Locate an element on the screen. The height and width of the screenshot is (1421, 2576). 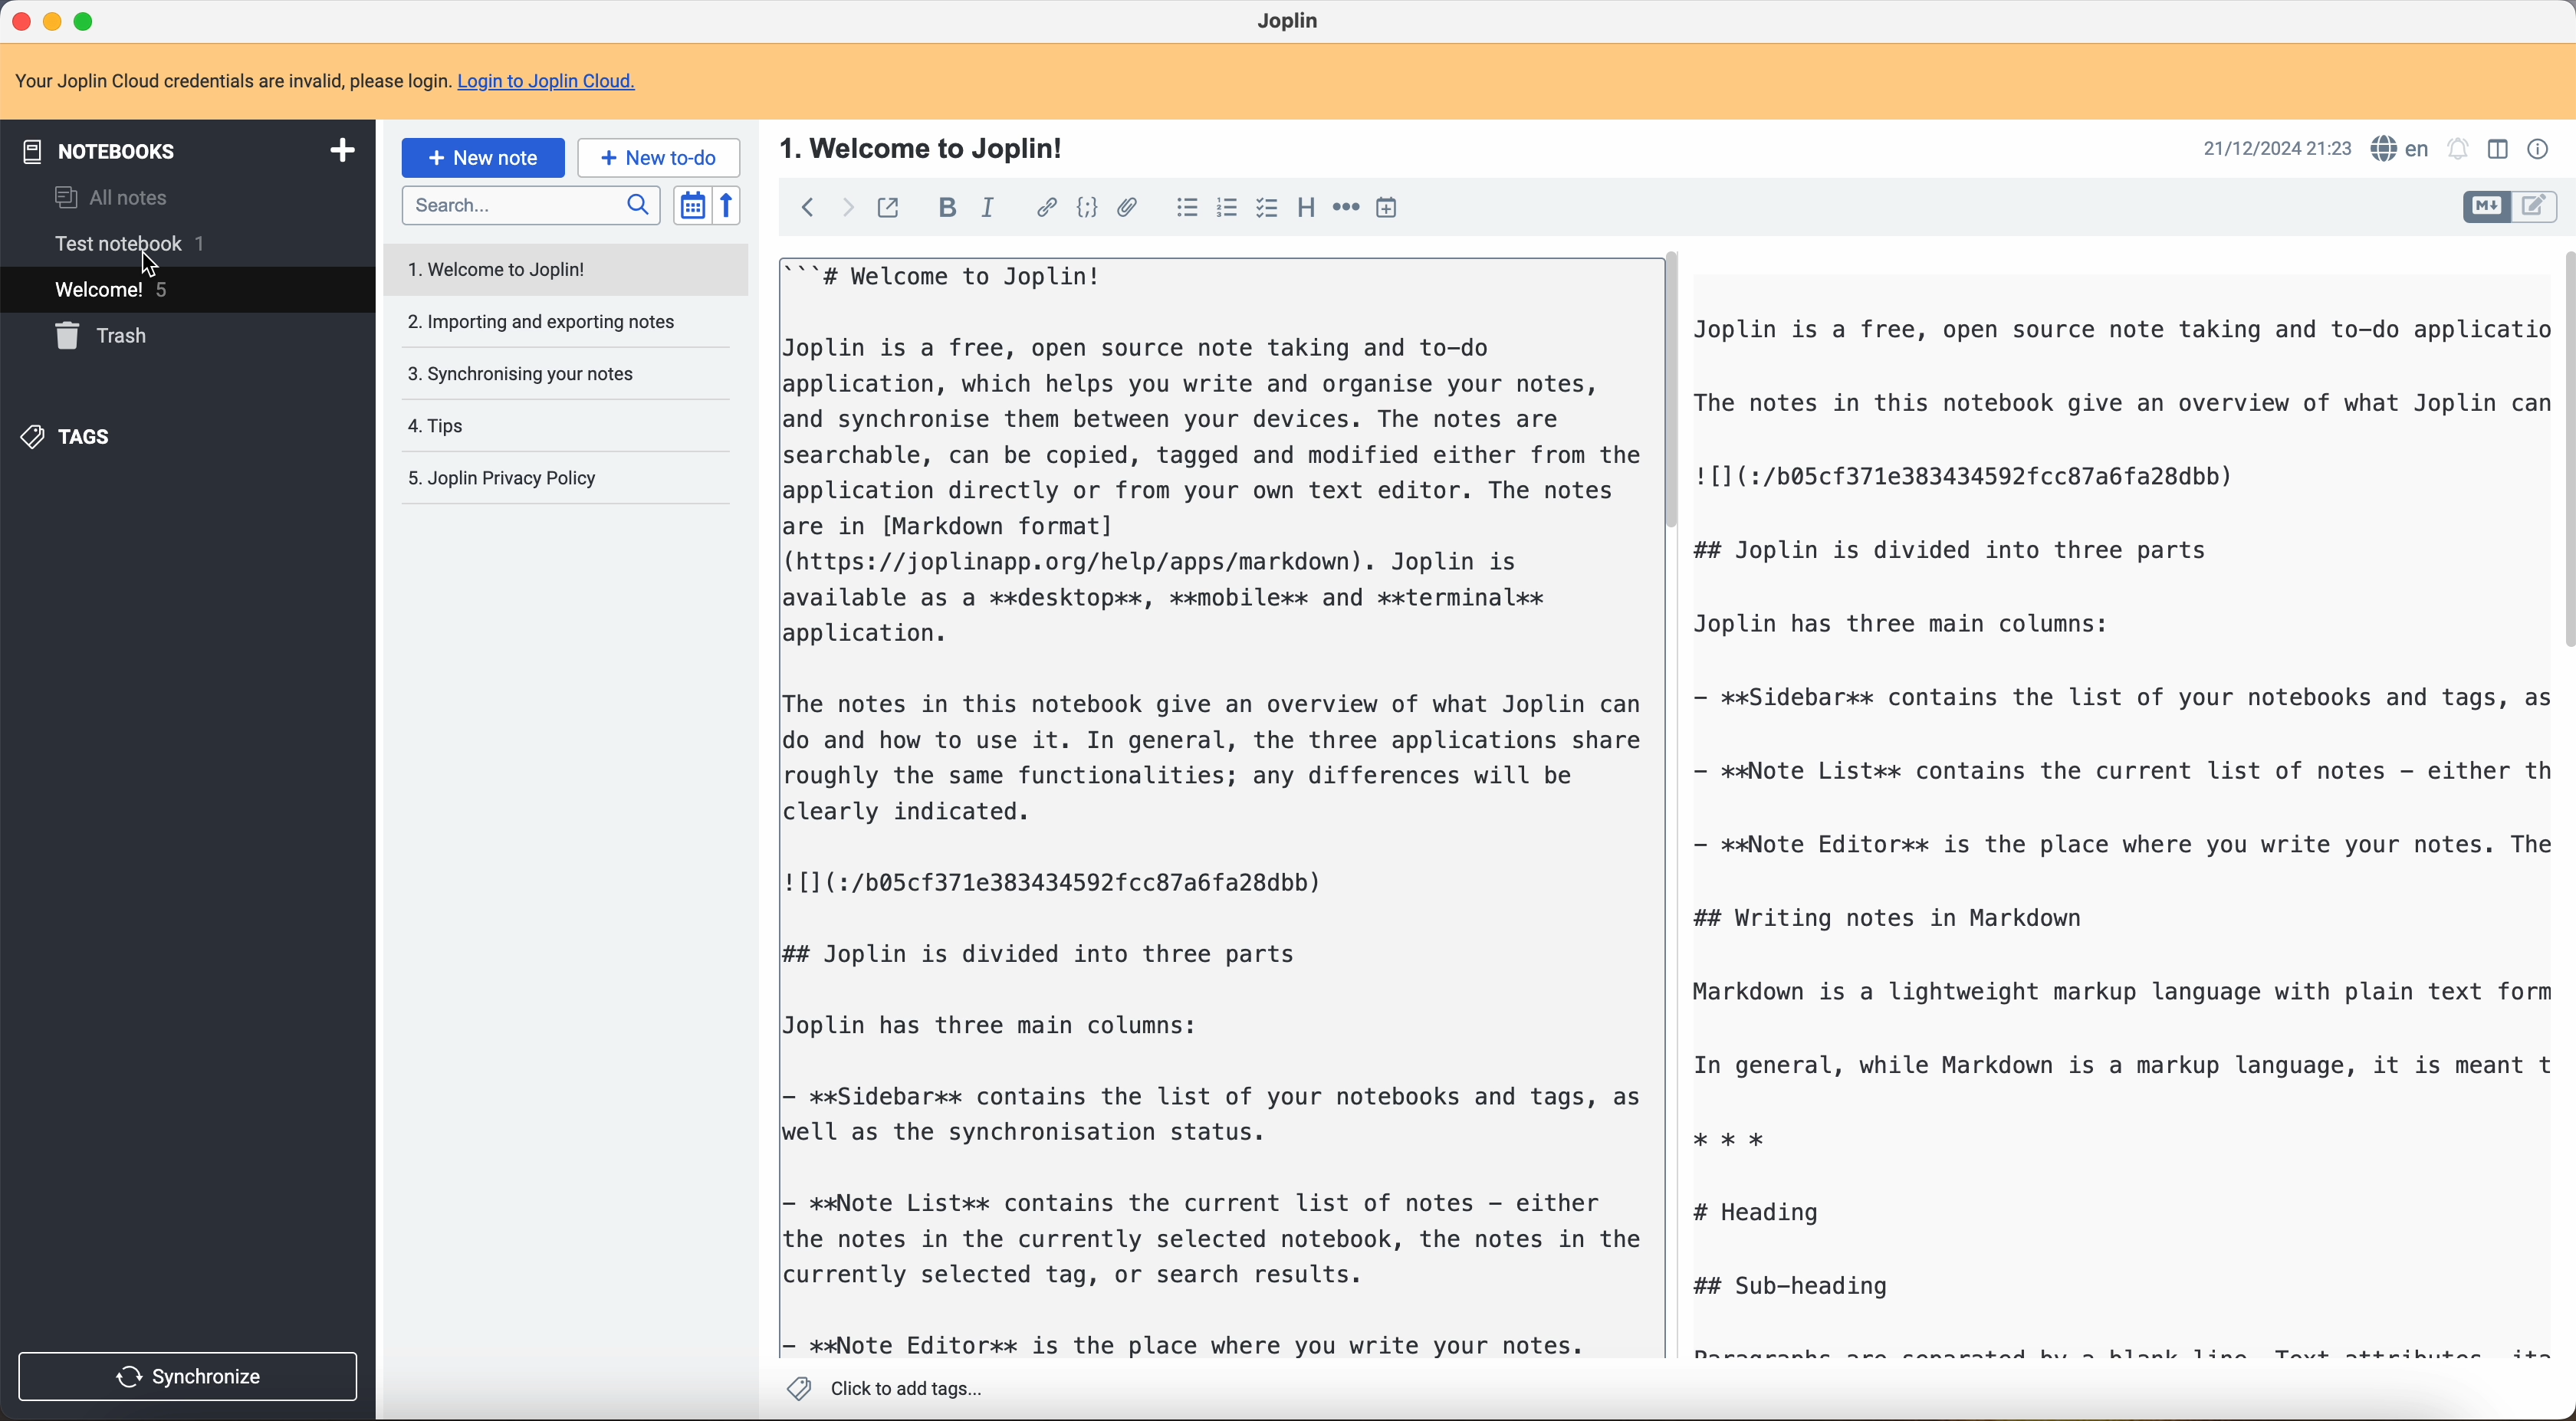
body text is located at coordinates (2119, 834).